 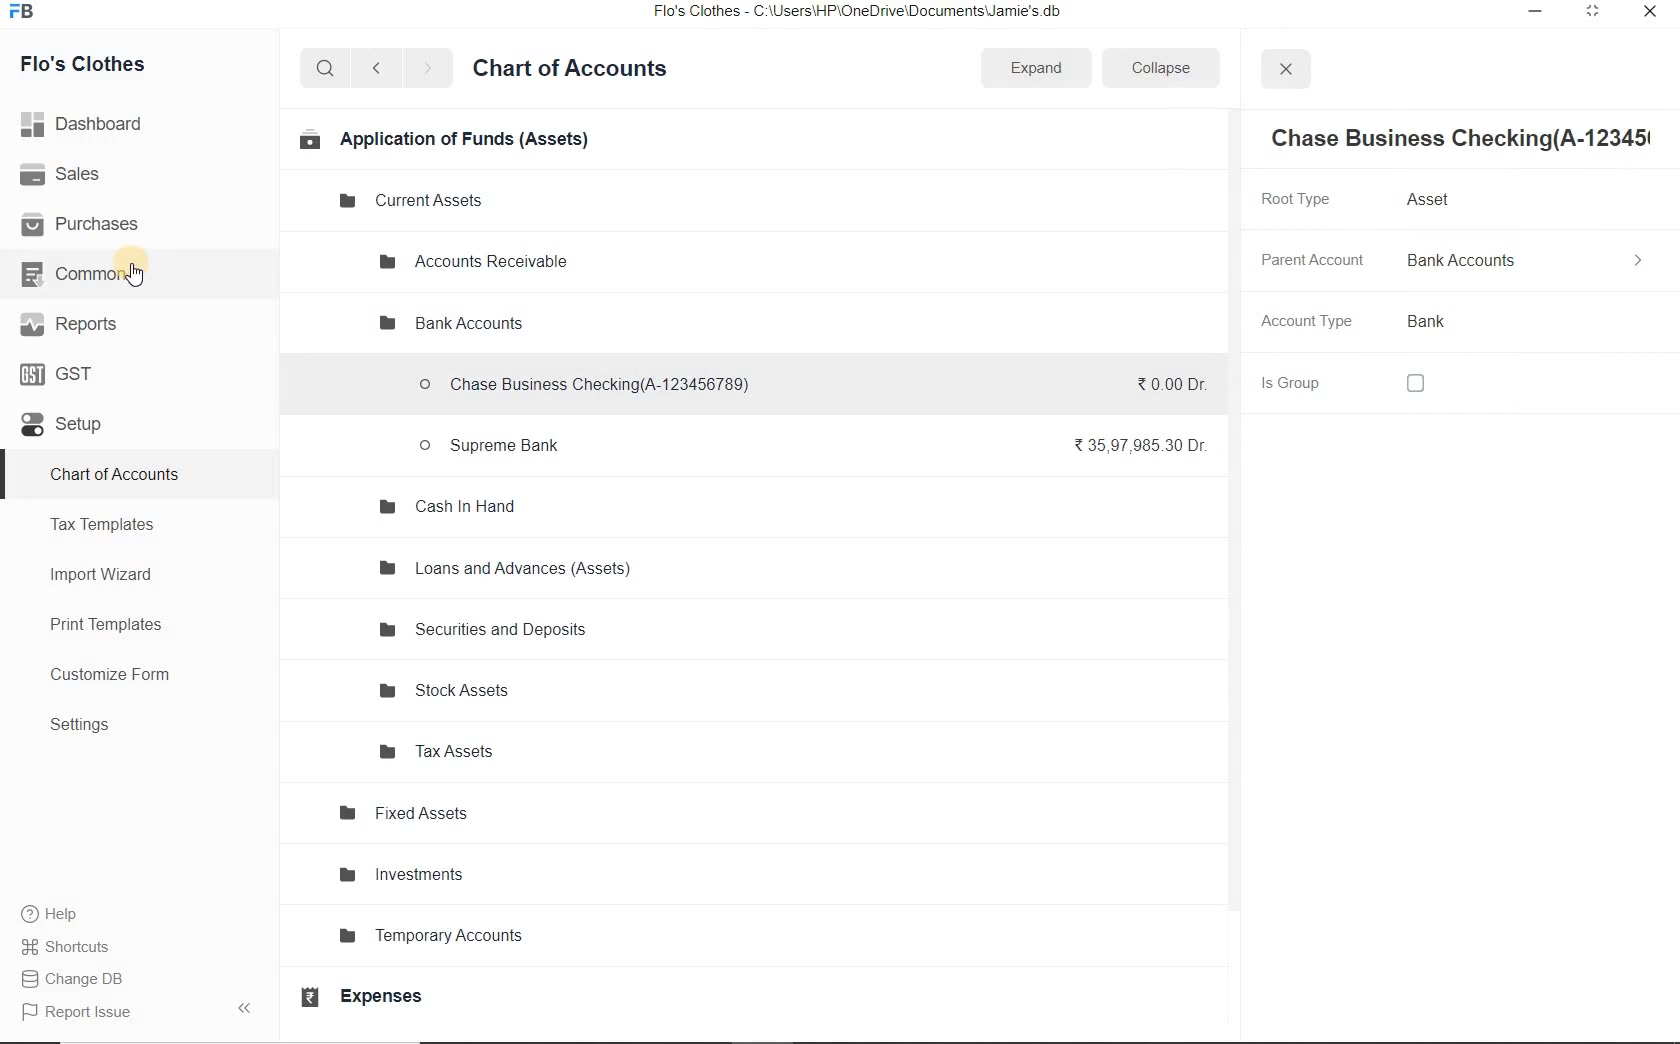 I want to click on Current Assets, so click(x=422, y=199).